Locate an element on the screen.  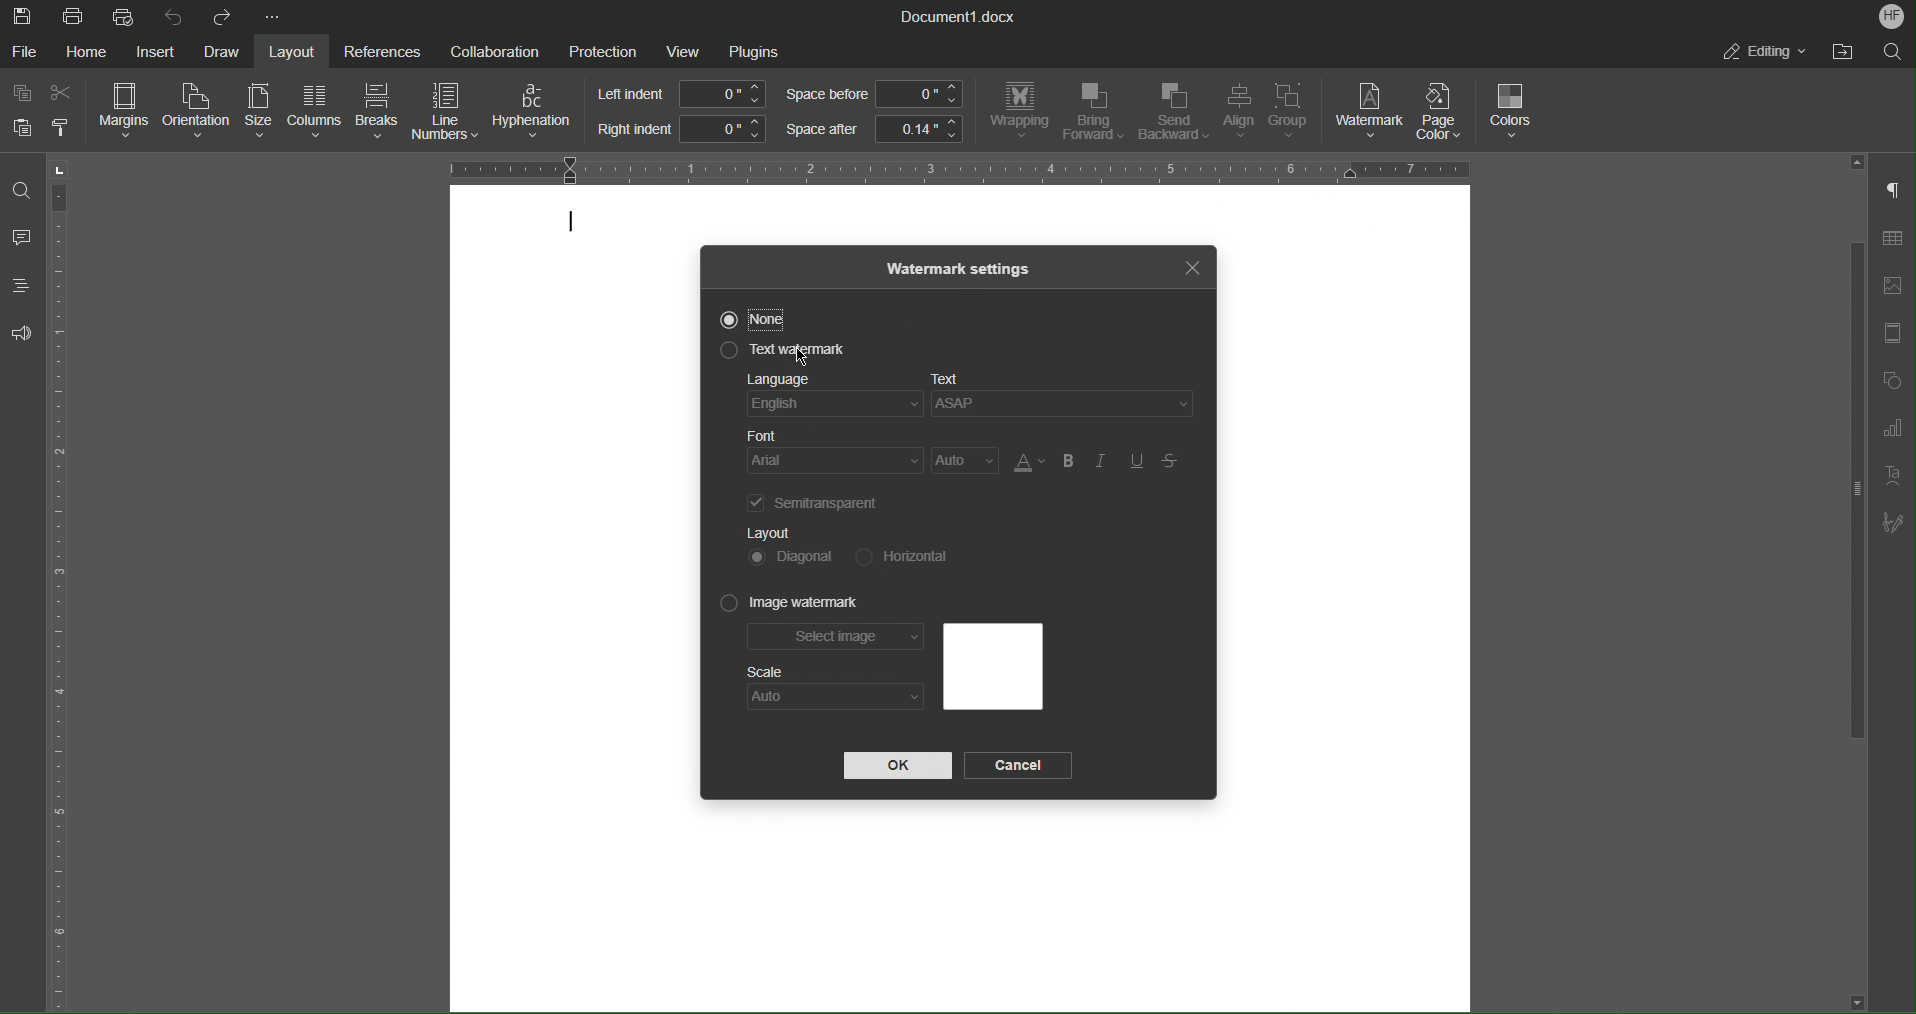
Document Title is located at coordinates (959, 17).